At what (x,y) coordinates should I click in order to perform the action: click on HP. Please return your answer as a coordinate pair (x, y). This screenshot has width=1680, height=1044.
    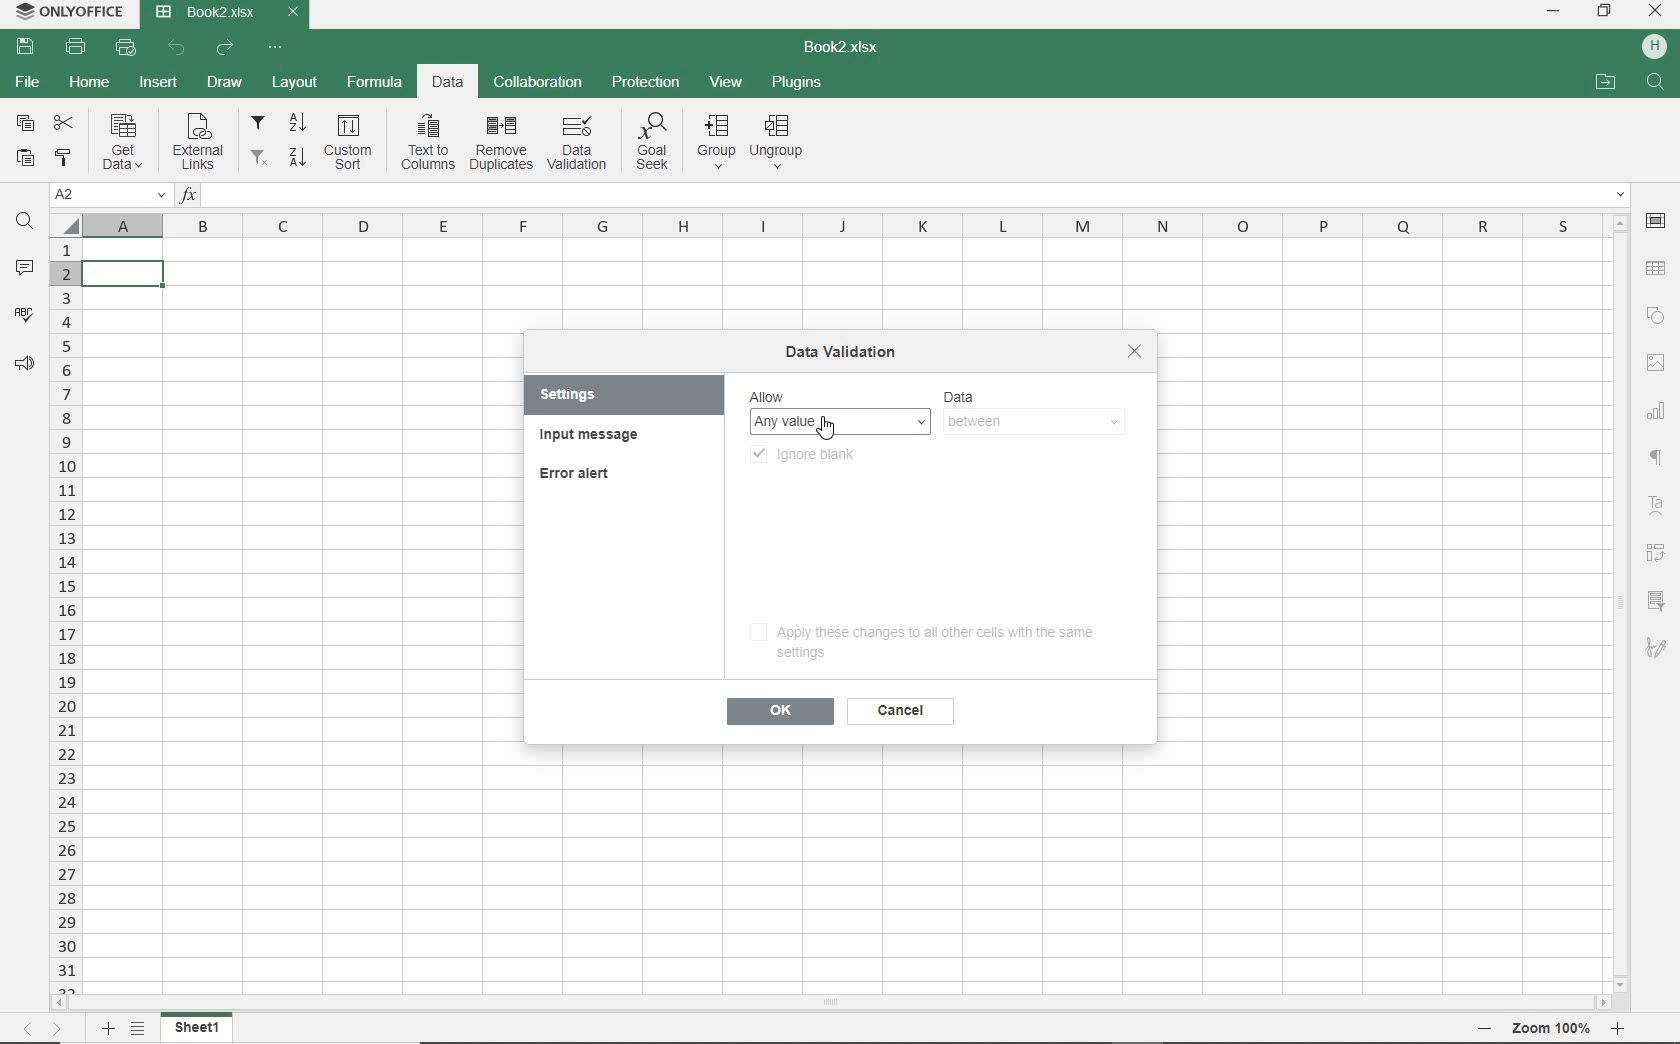
    Looking at the image, I should click on (1655, 48).